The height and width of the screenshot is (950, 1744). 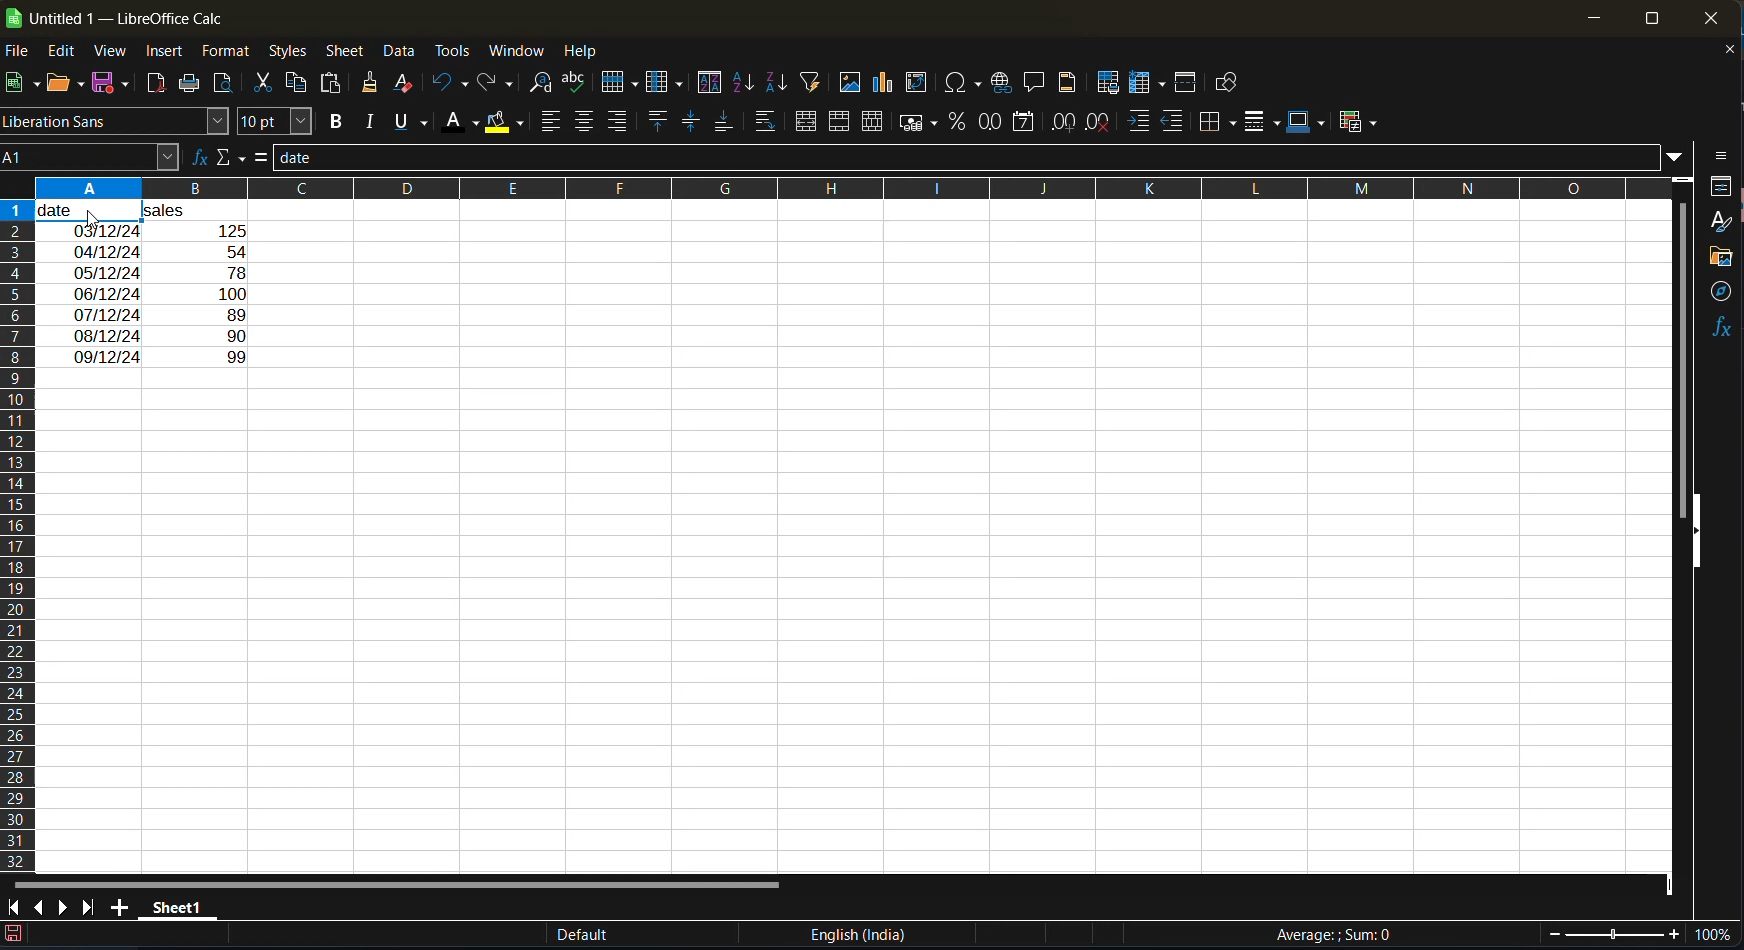 I want to click on define print area, so click(x=1109, y=82).